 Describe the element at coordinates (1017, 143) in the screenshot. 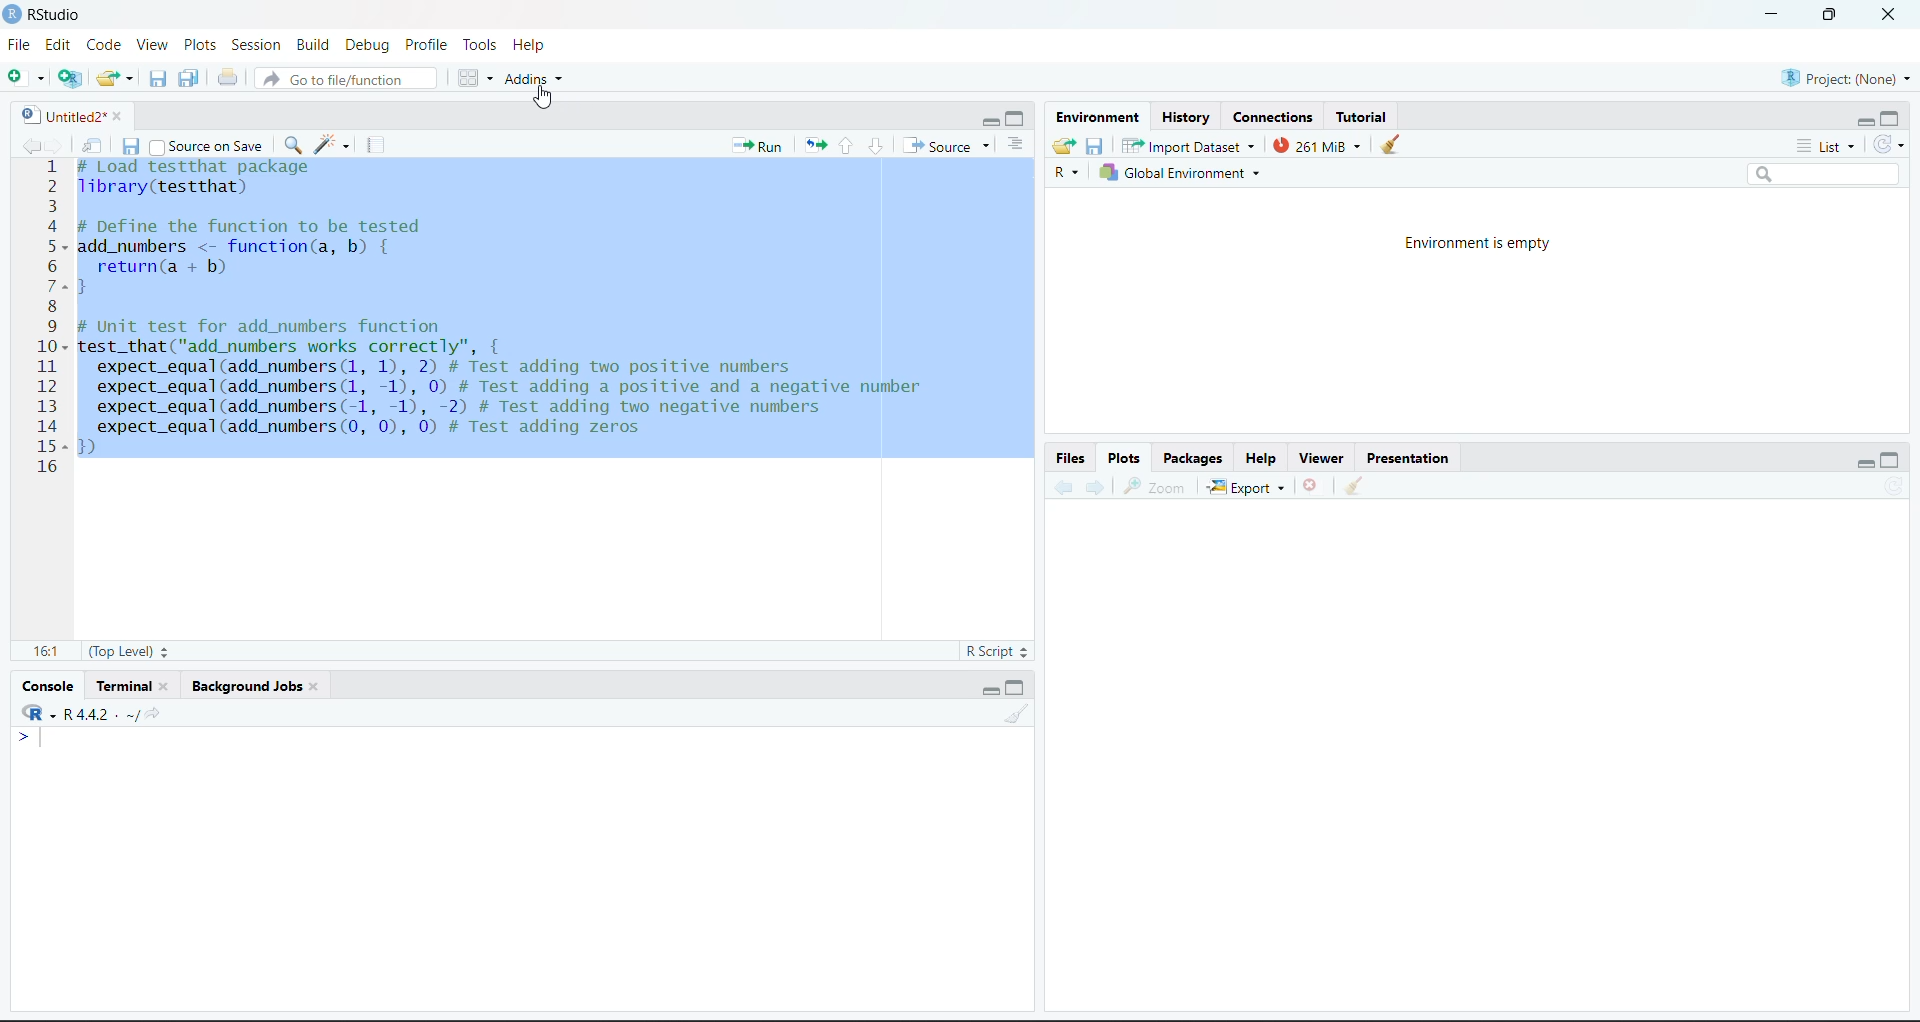

I see `Show document outline` at that location.